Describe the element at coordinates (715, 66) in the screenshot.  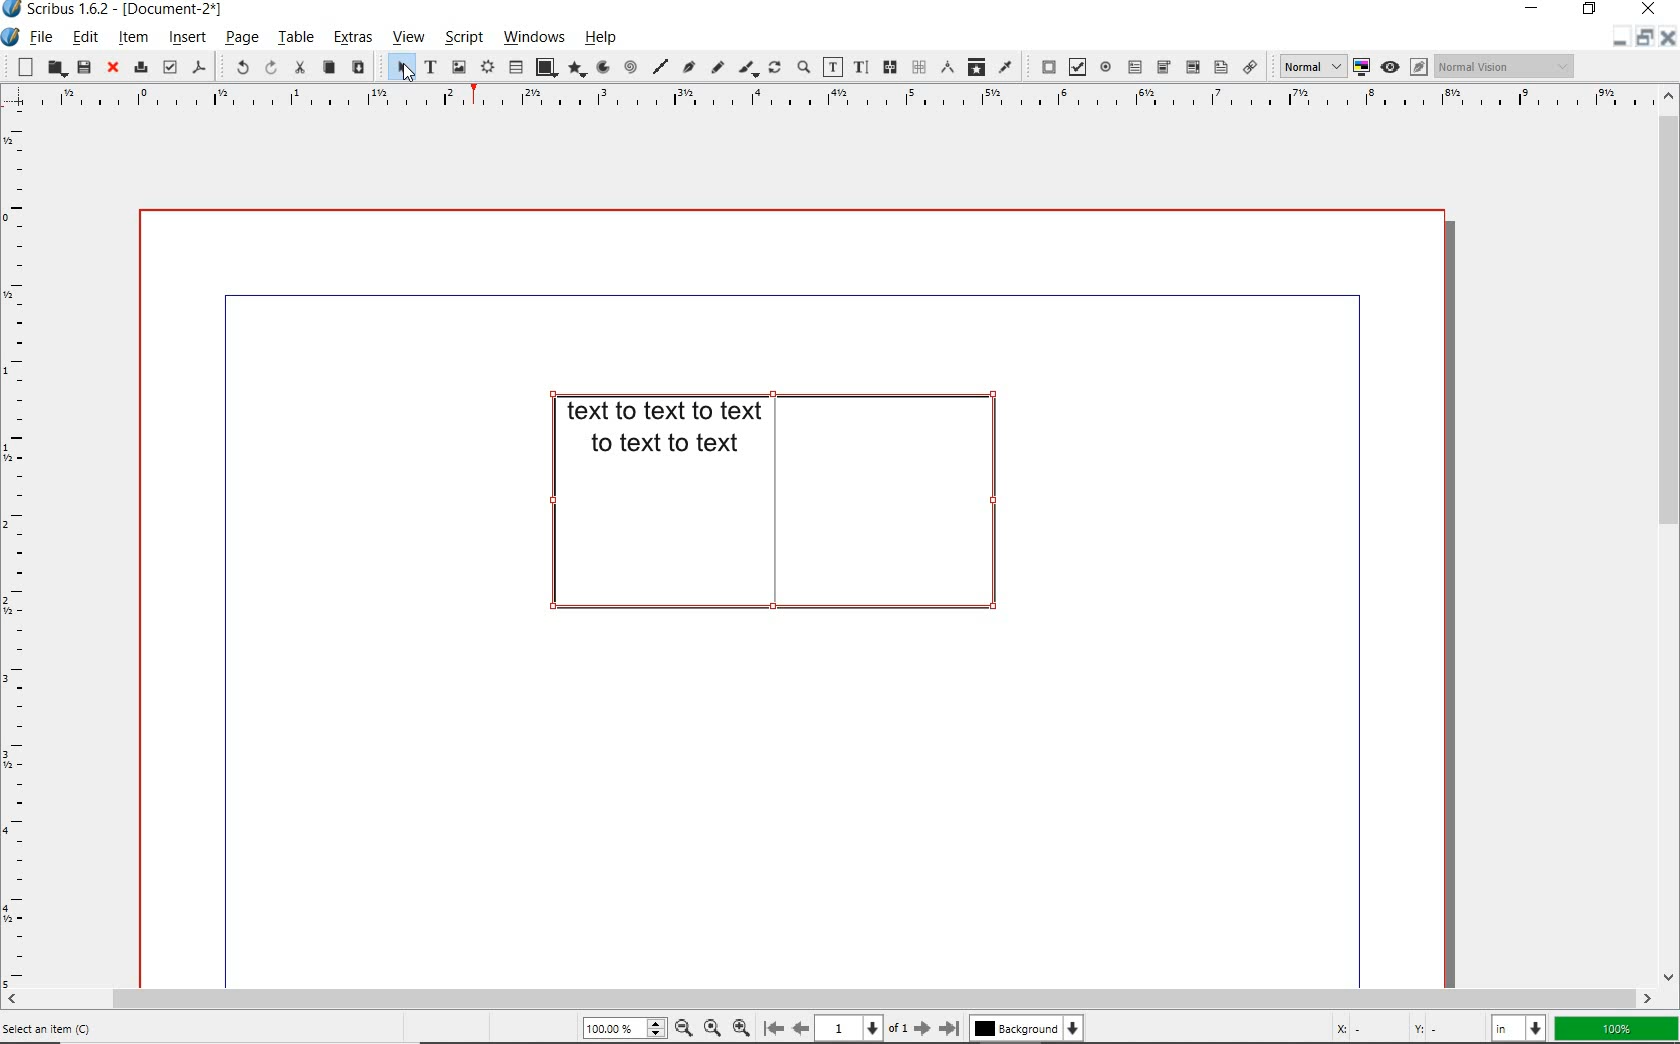
I see `freehand line` at that location.